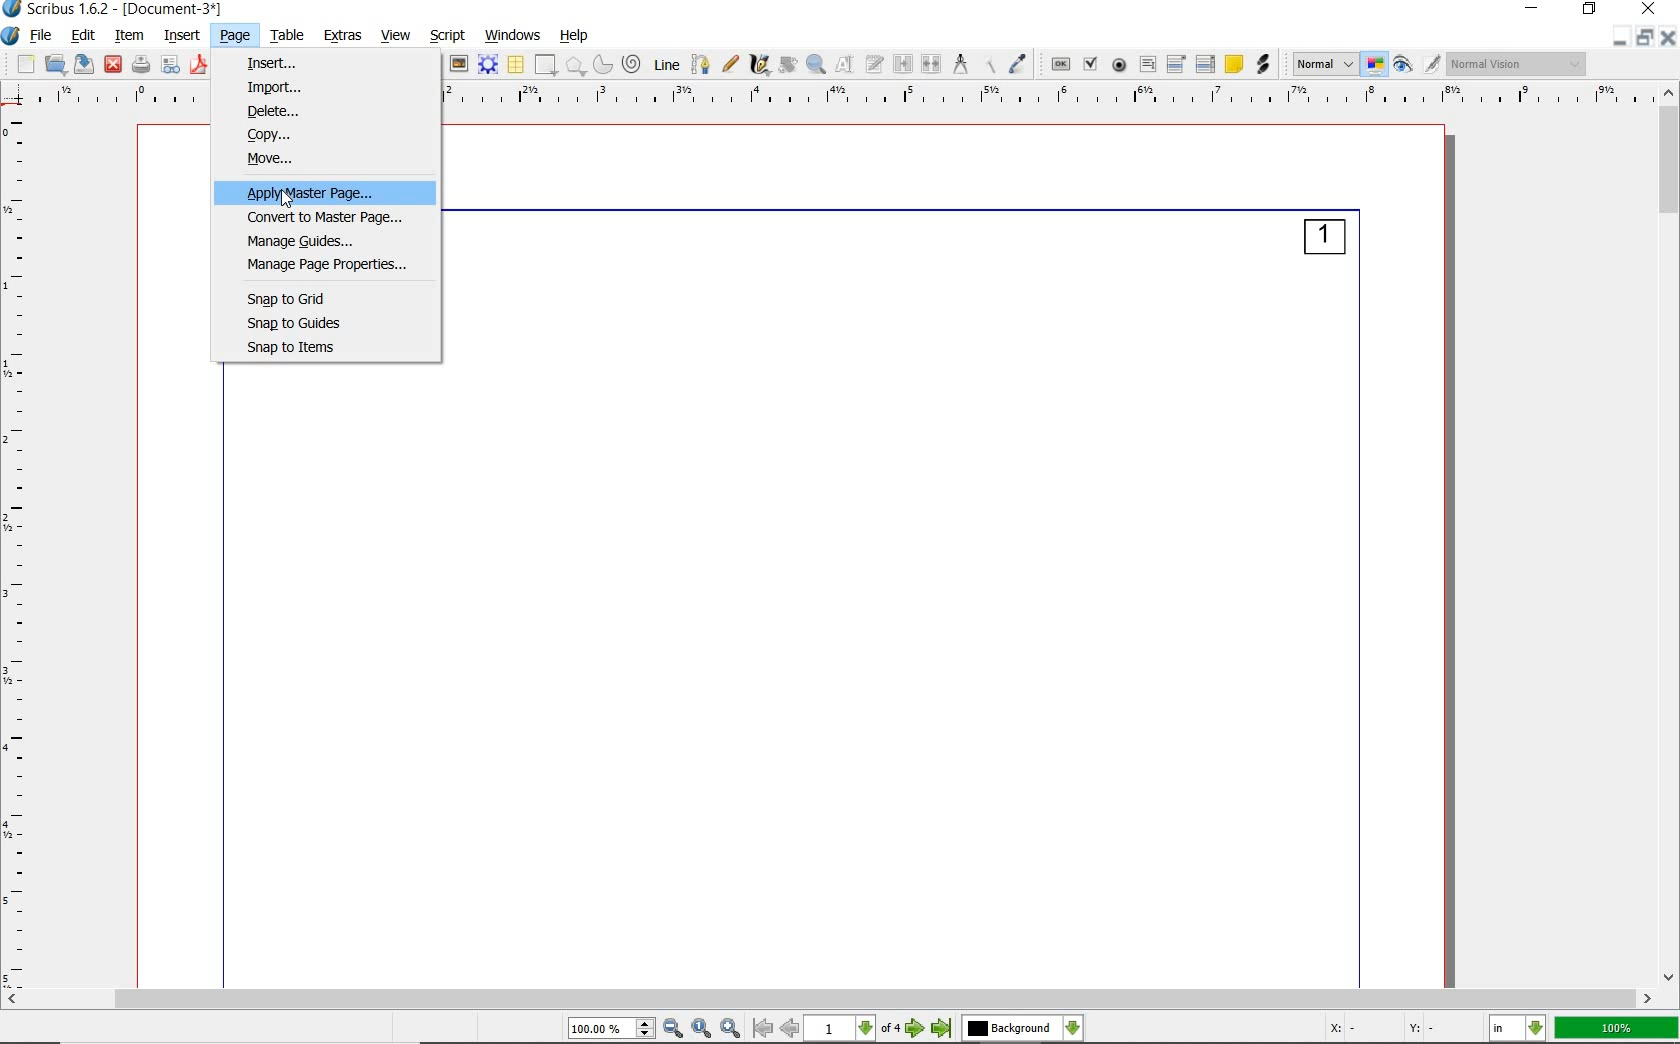  I want to click on close, so click(114, 66).